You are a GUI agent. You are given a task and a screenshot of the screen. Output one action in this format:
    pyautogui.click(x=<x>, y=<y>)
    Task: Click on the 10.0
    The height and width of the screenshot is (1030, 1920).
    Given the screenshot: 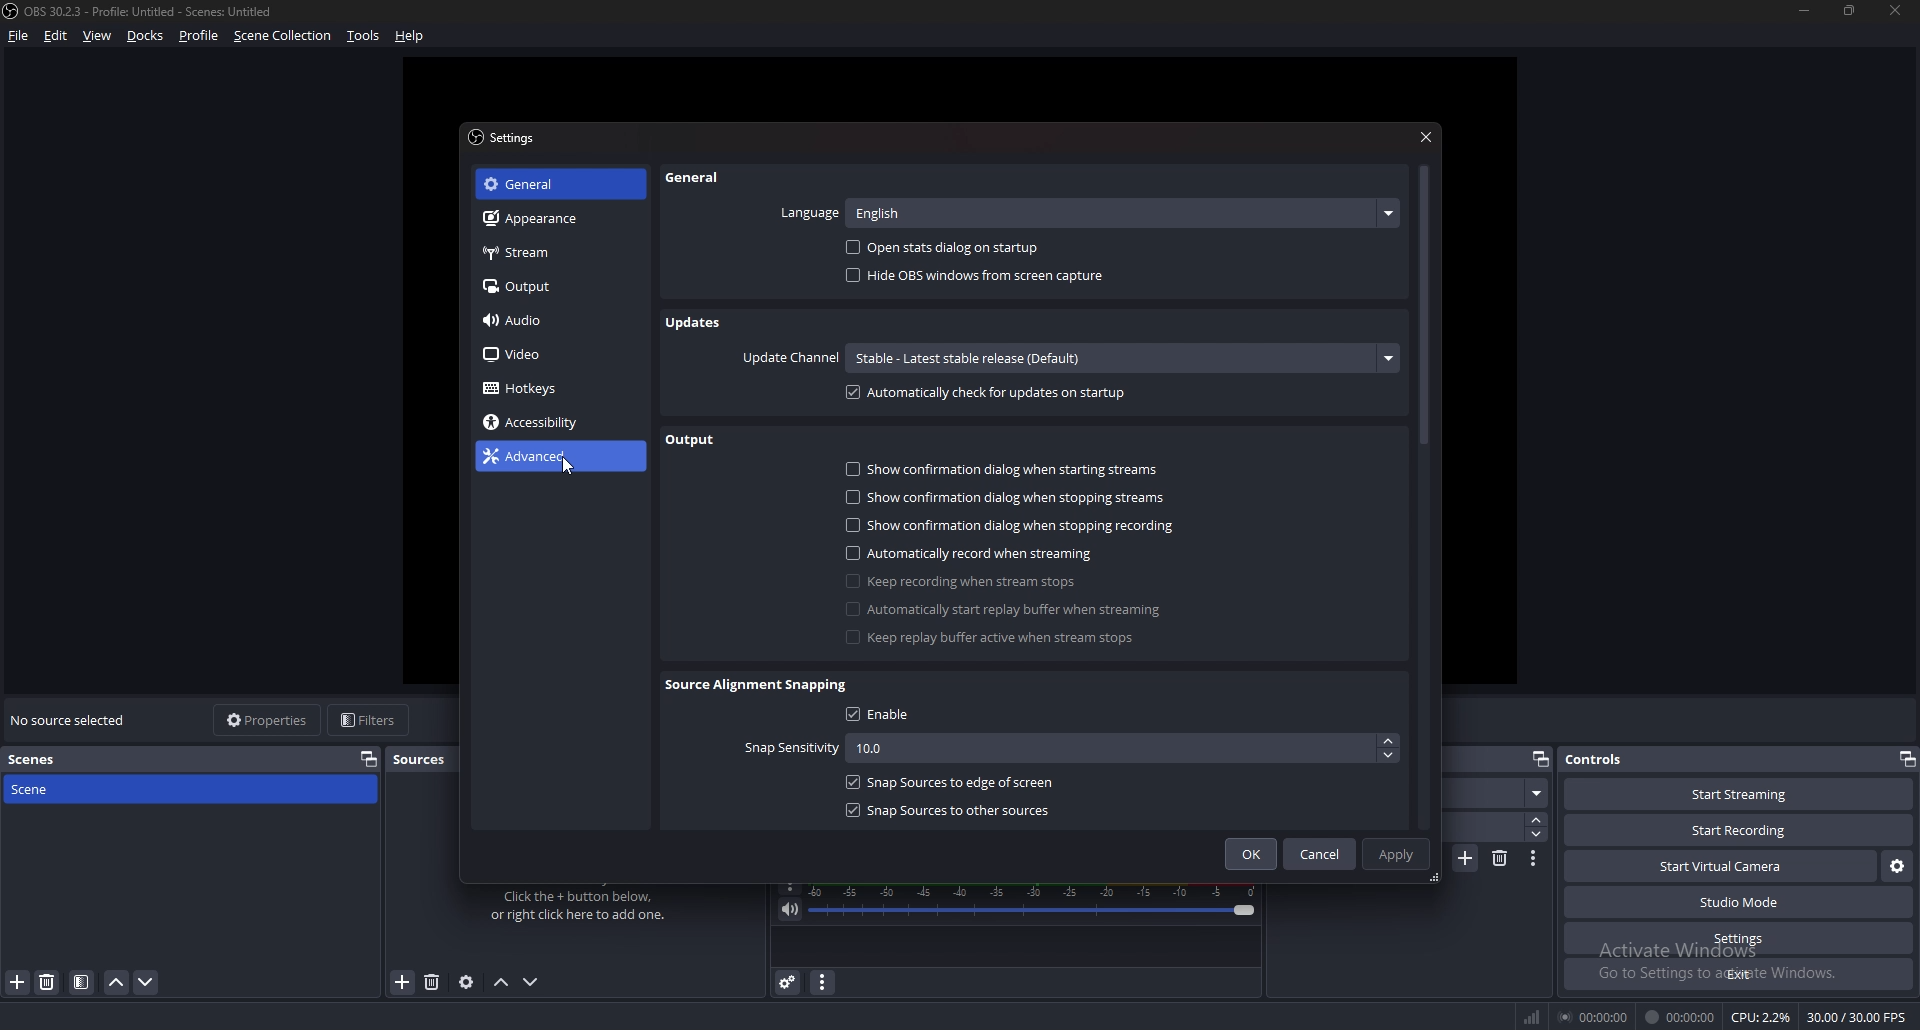 What is the action you would take?
    pyautogui.click(x=1125, y=750)
    